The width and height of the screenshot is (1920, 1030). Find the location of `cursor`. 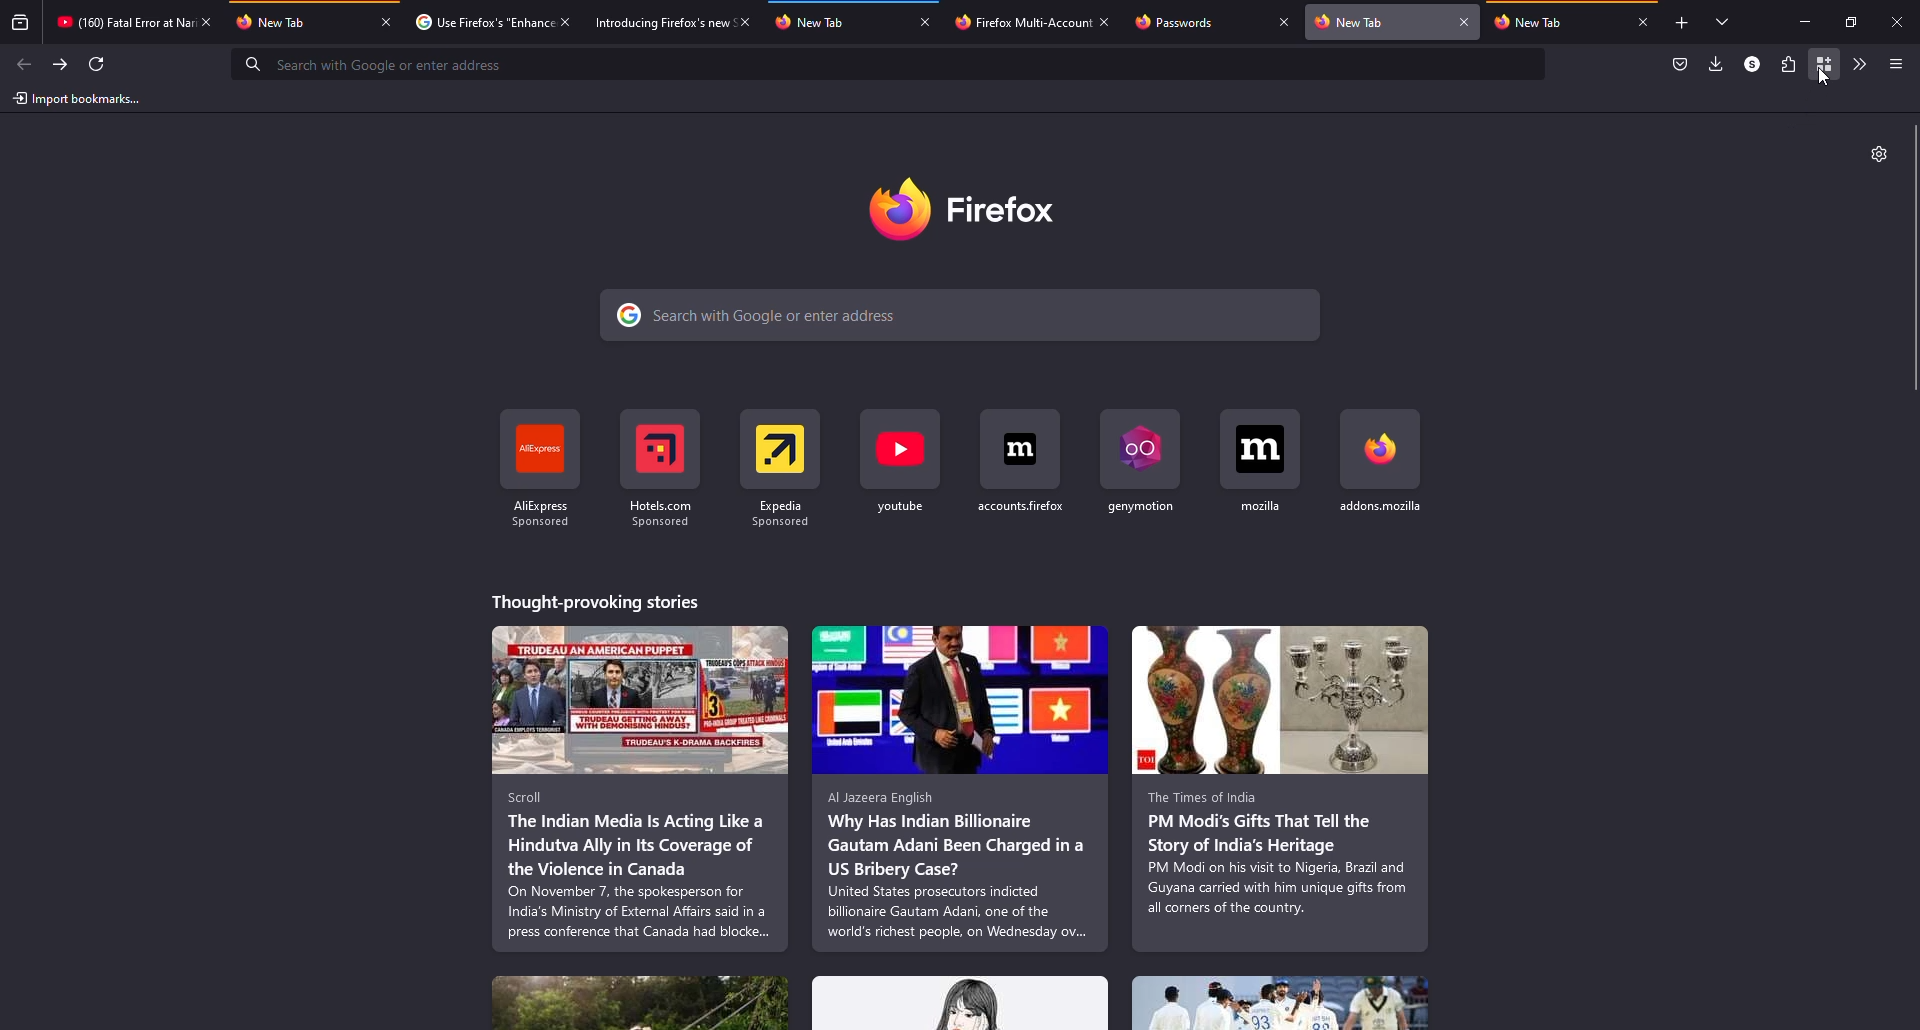

cursor is located at coordinates (1823, 77).